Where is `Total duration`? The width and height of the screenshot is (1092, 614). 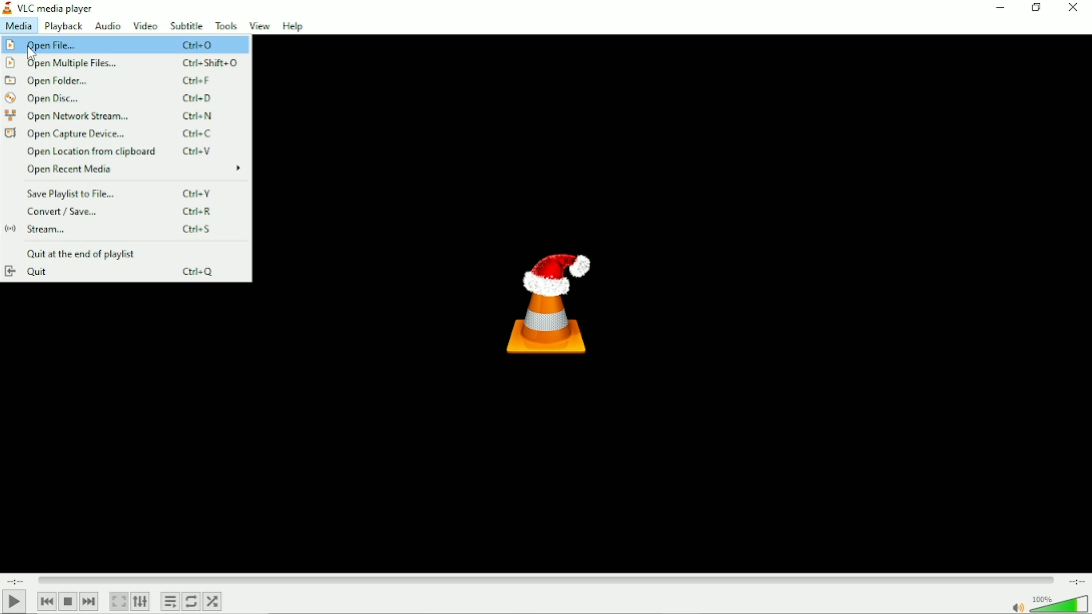
Total duration is located at coordinates (1076, 581).